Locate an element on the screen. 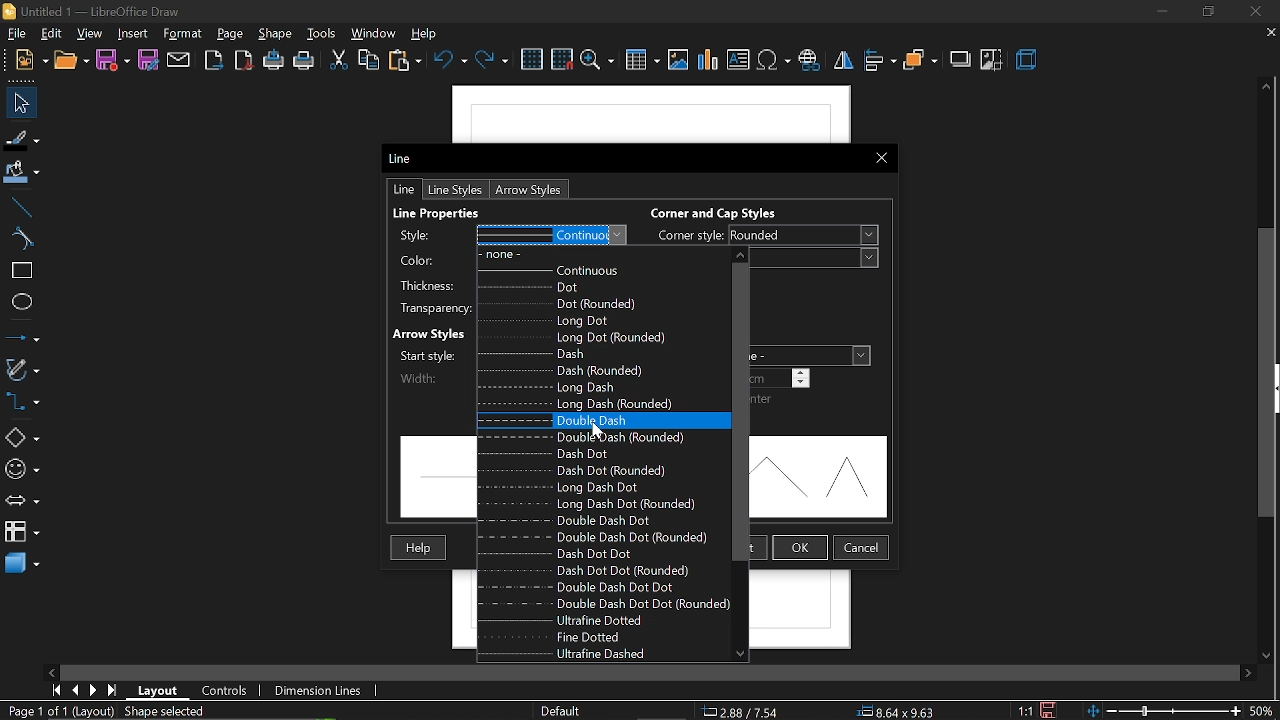  ellipse is located at coordinates (21, 301).